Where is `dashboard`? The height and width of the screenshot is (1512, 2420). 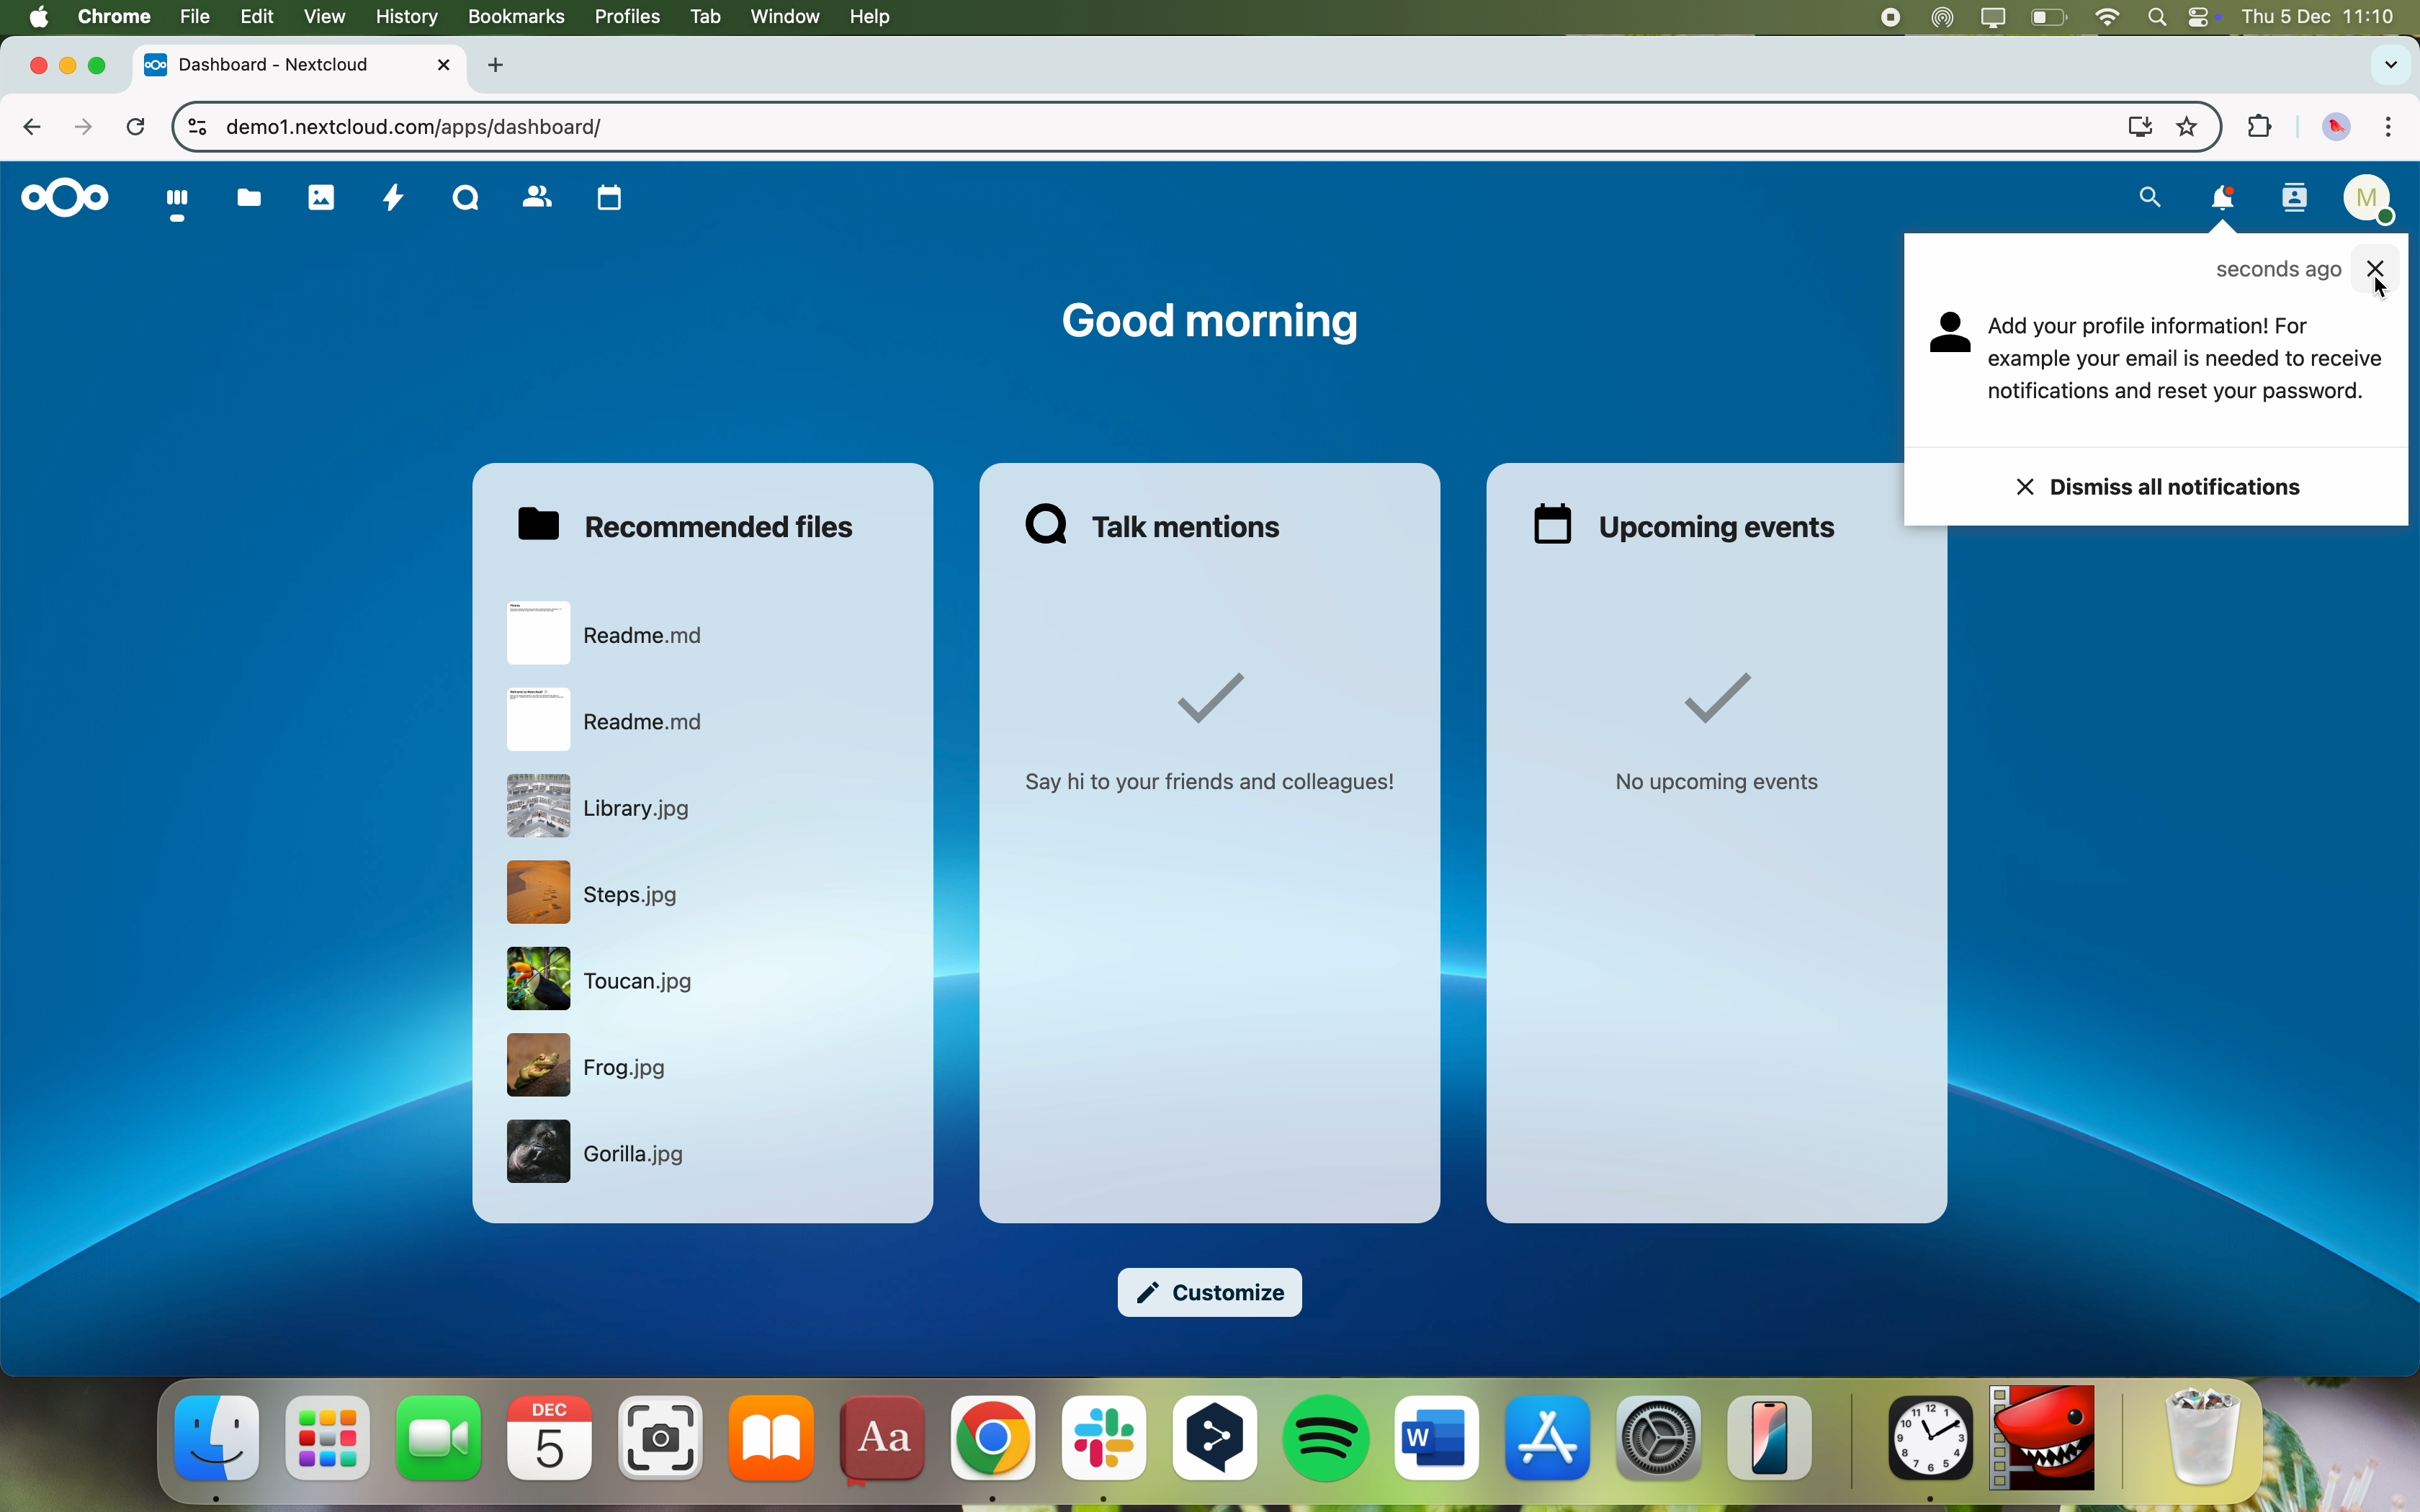
dashboard is located at coordinates (174, 206).